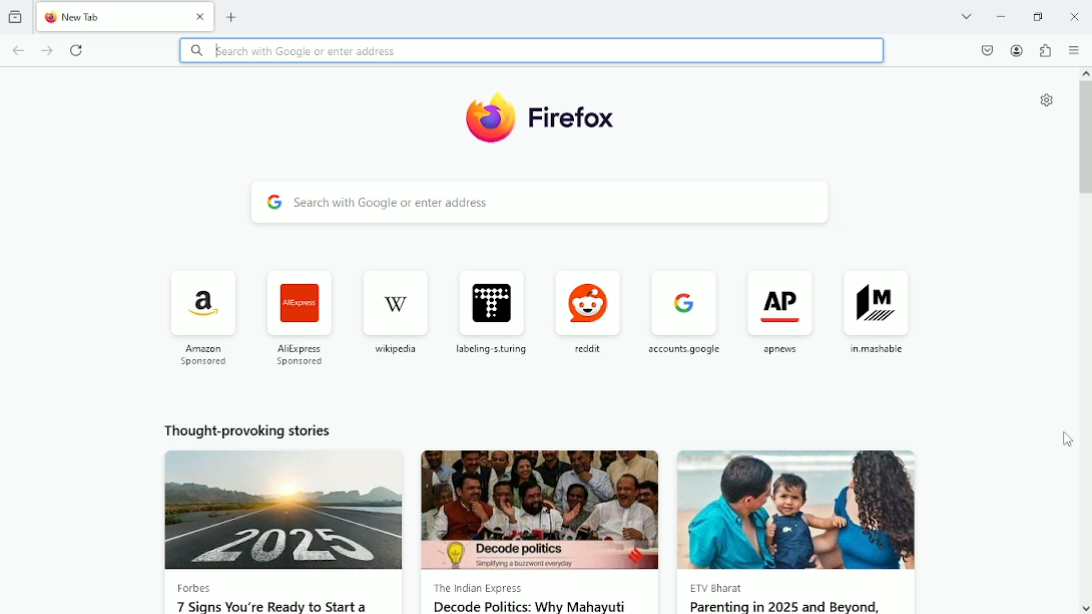  I want to click on view recent browsing, so click(16, 16).